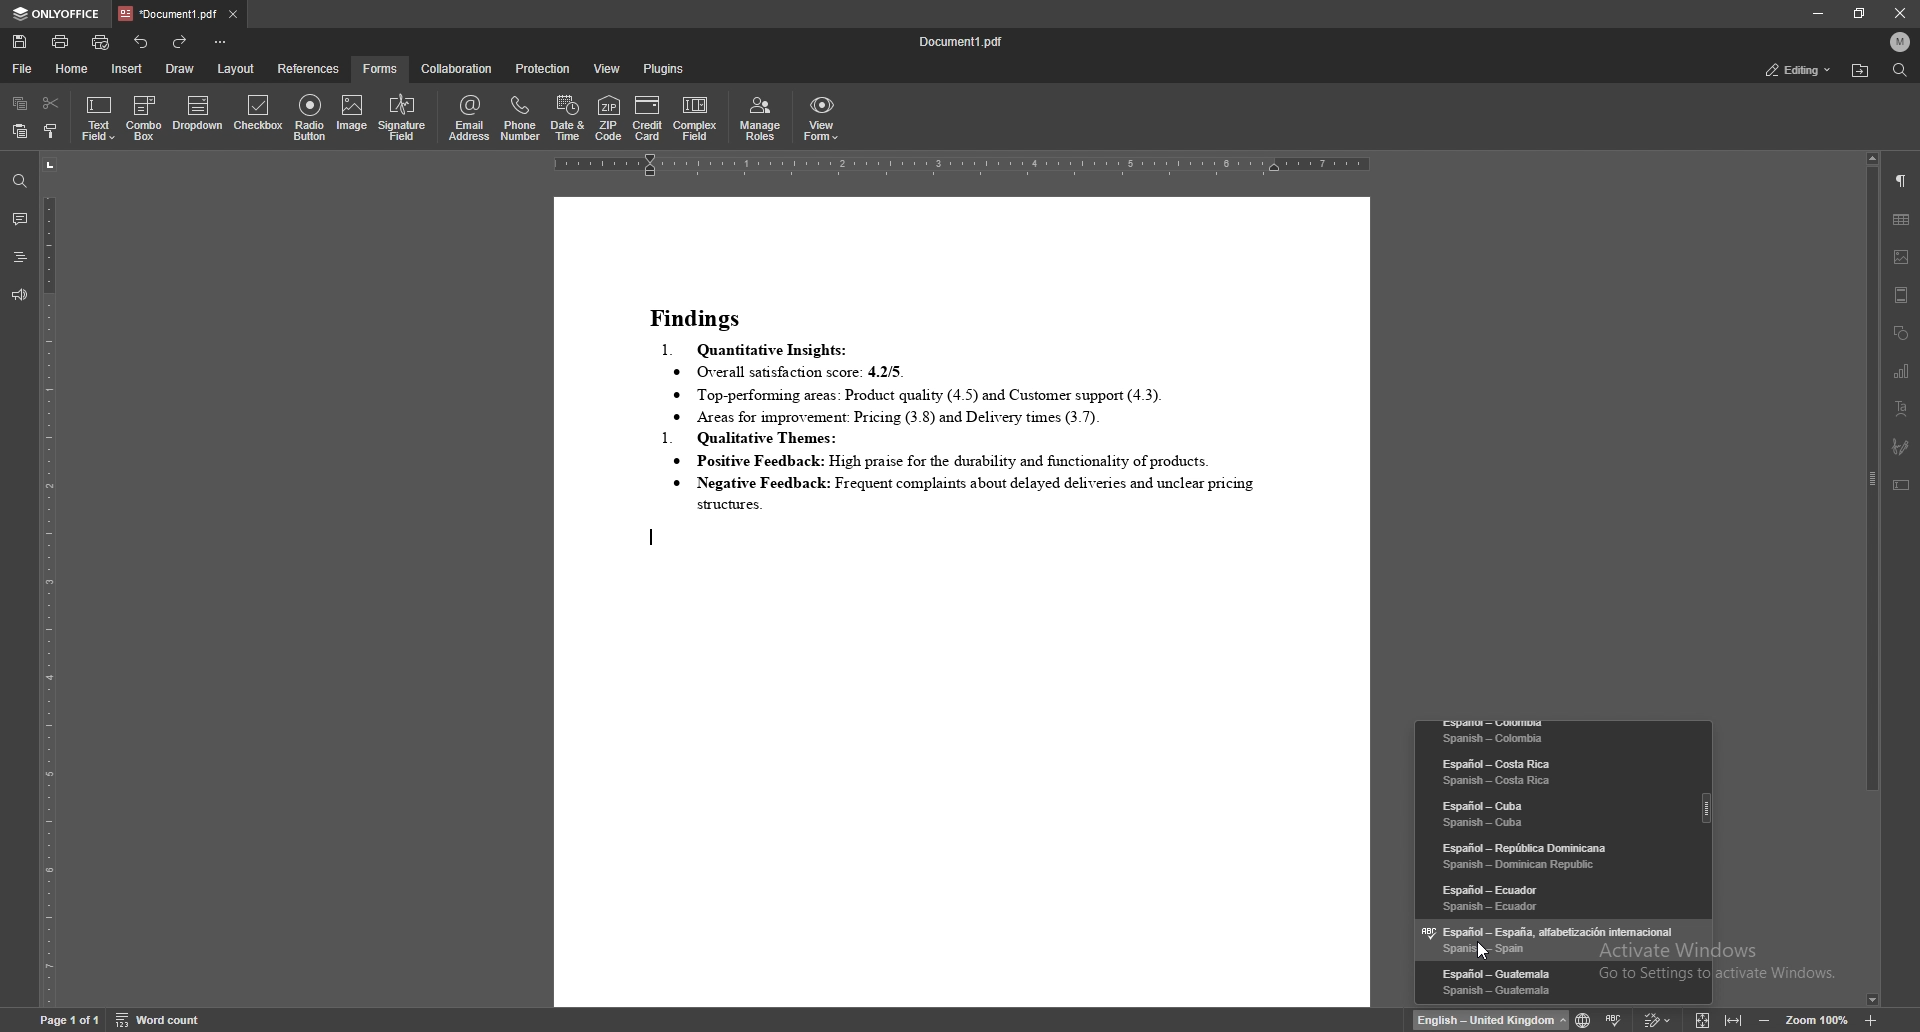  Describe the element at coordinates (1818, 1019) in the screenshot. I see `zoom` at that location.